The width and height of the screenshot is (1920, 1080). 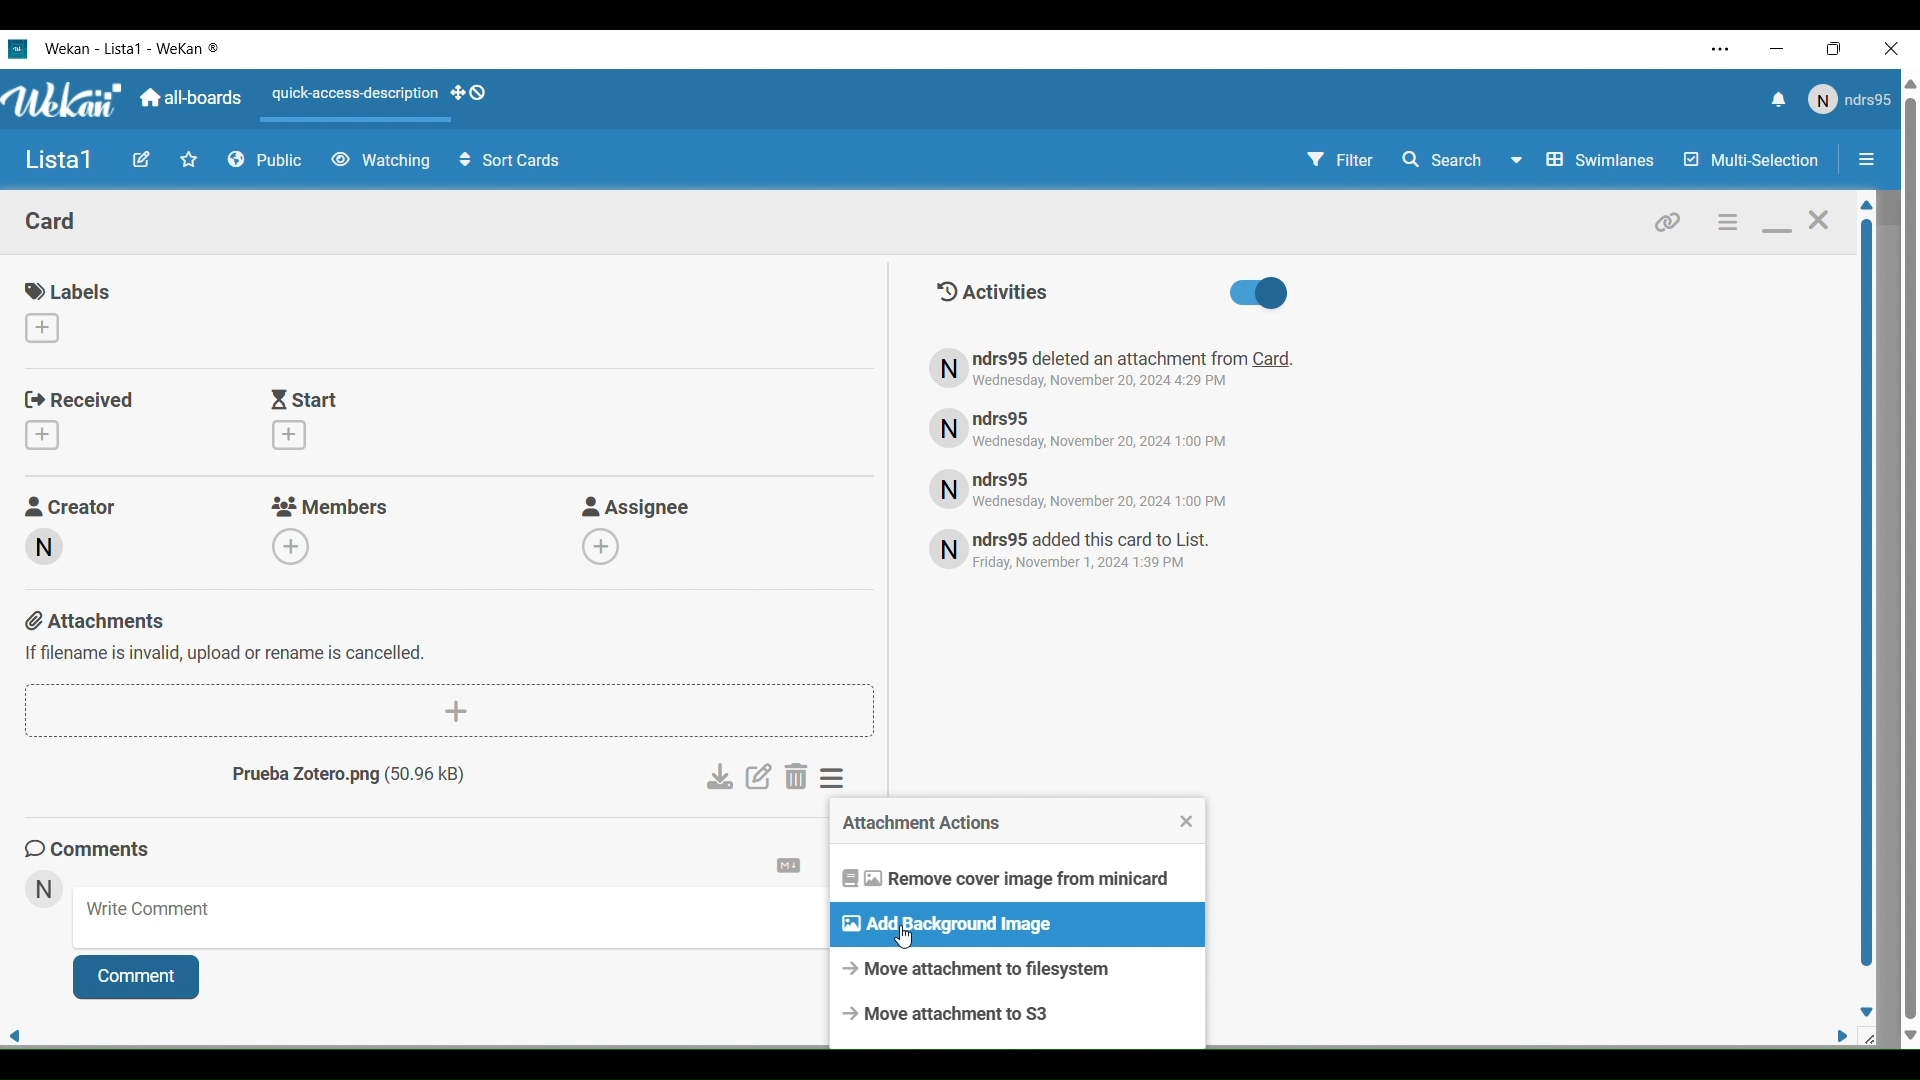 What do you see at coordinates (797, 778) in the screenshot?
I see `Delete` at bounding box center [797, 778].